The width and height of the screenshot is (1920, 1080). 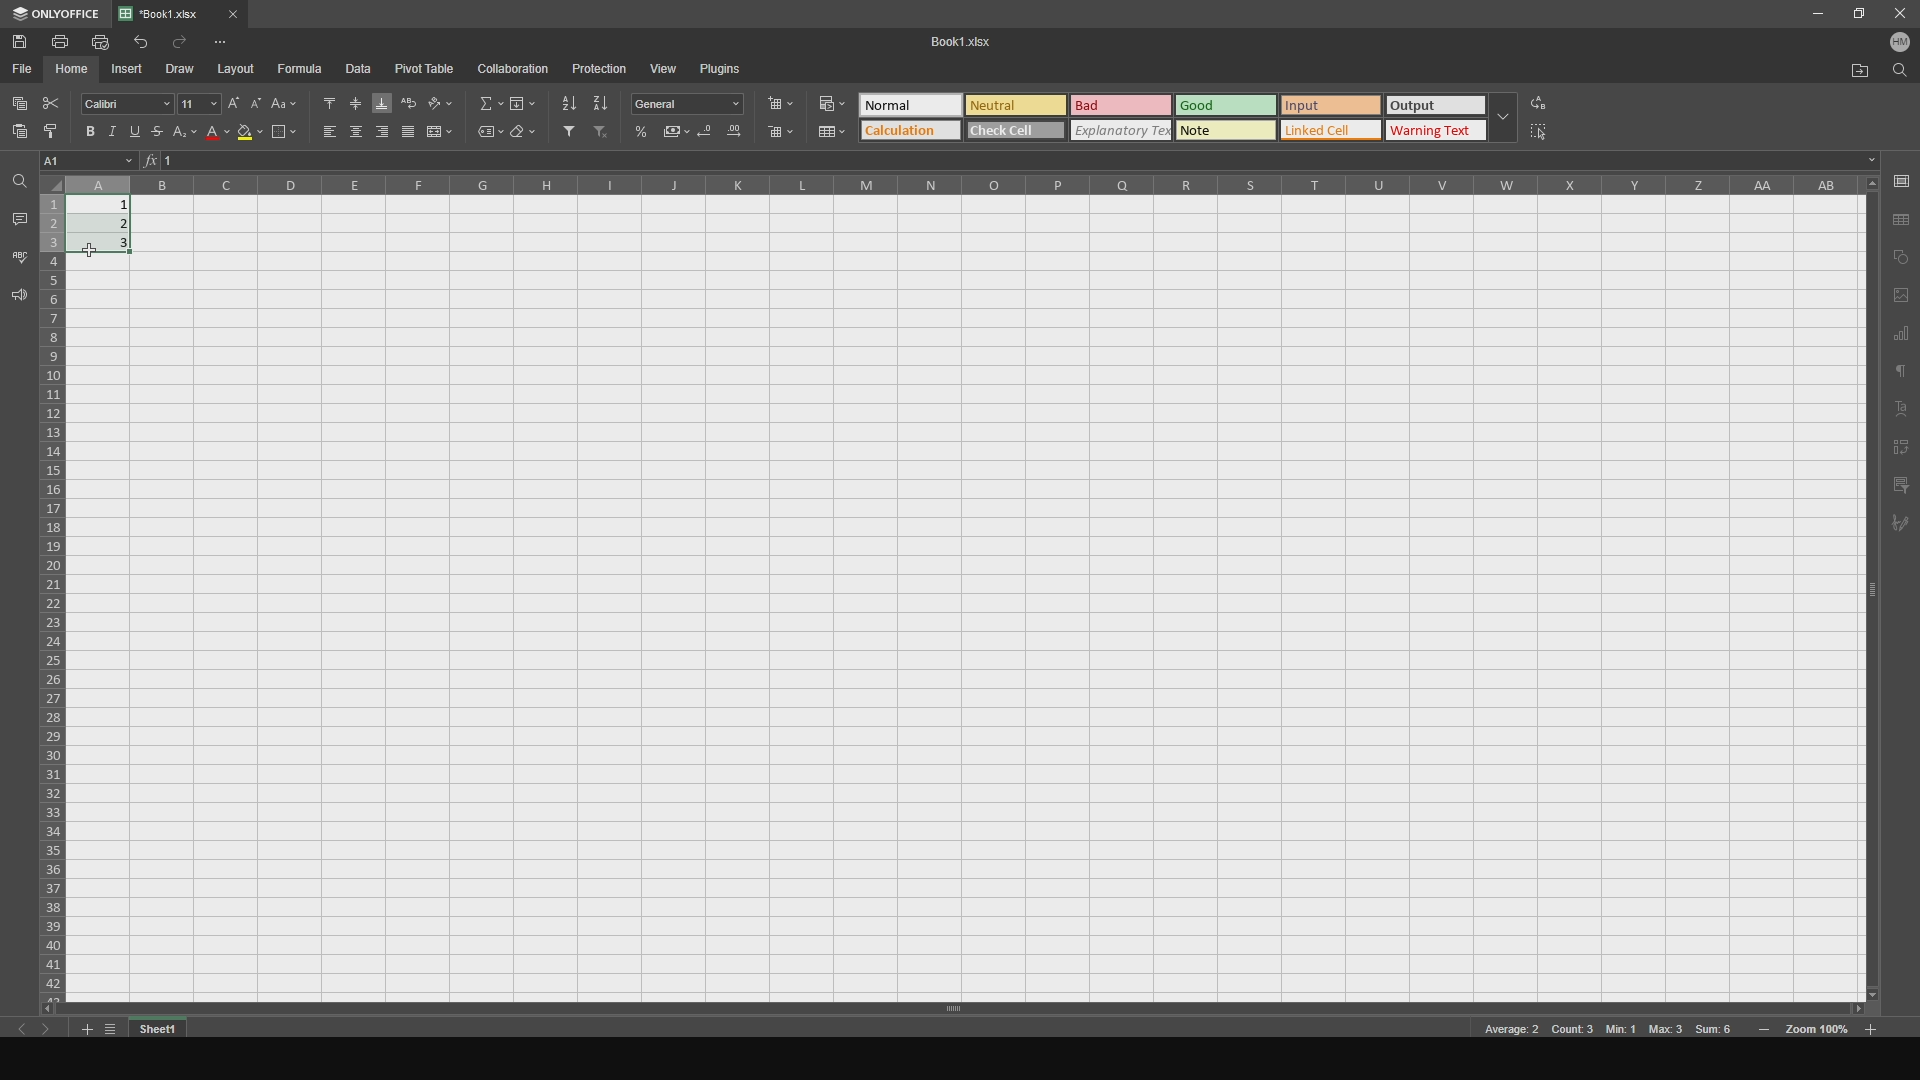 What do you see at coordinates (103, 250) in the screenshot?
I see `cursor` at bounding box center [103, 250].